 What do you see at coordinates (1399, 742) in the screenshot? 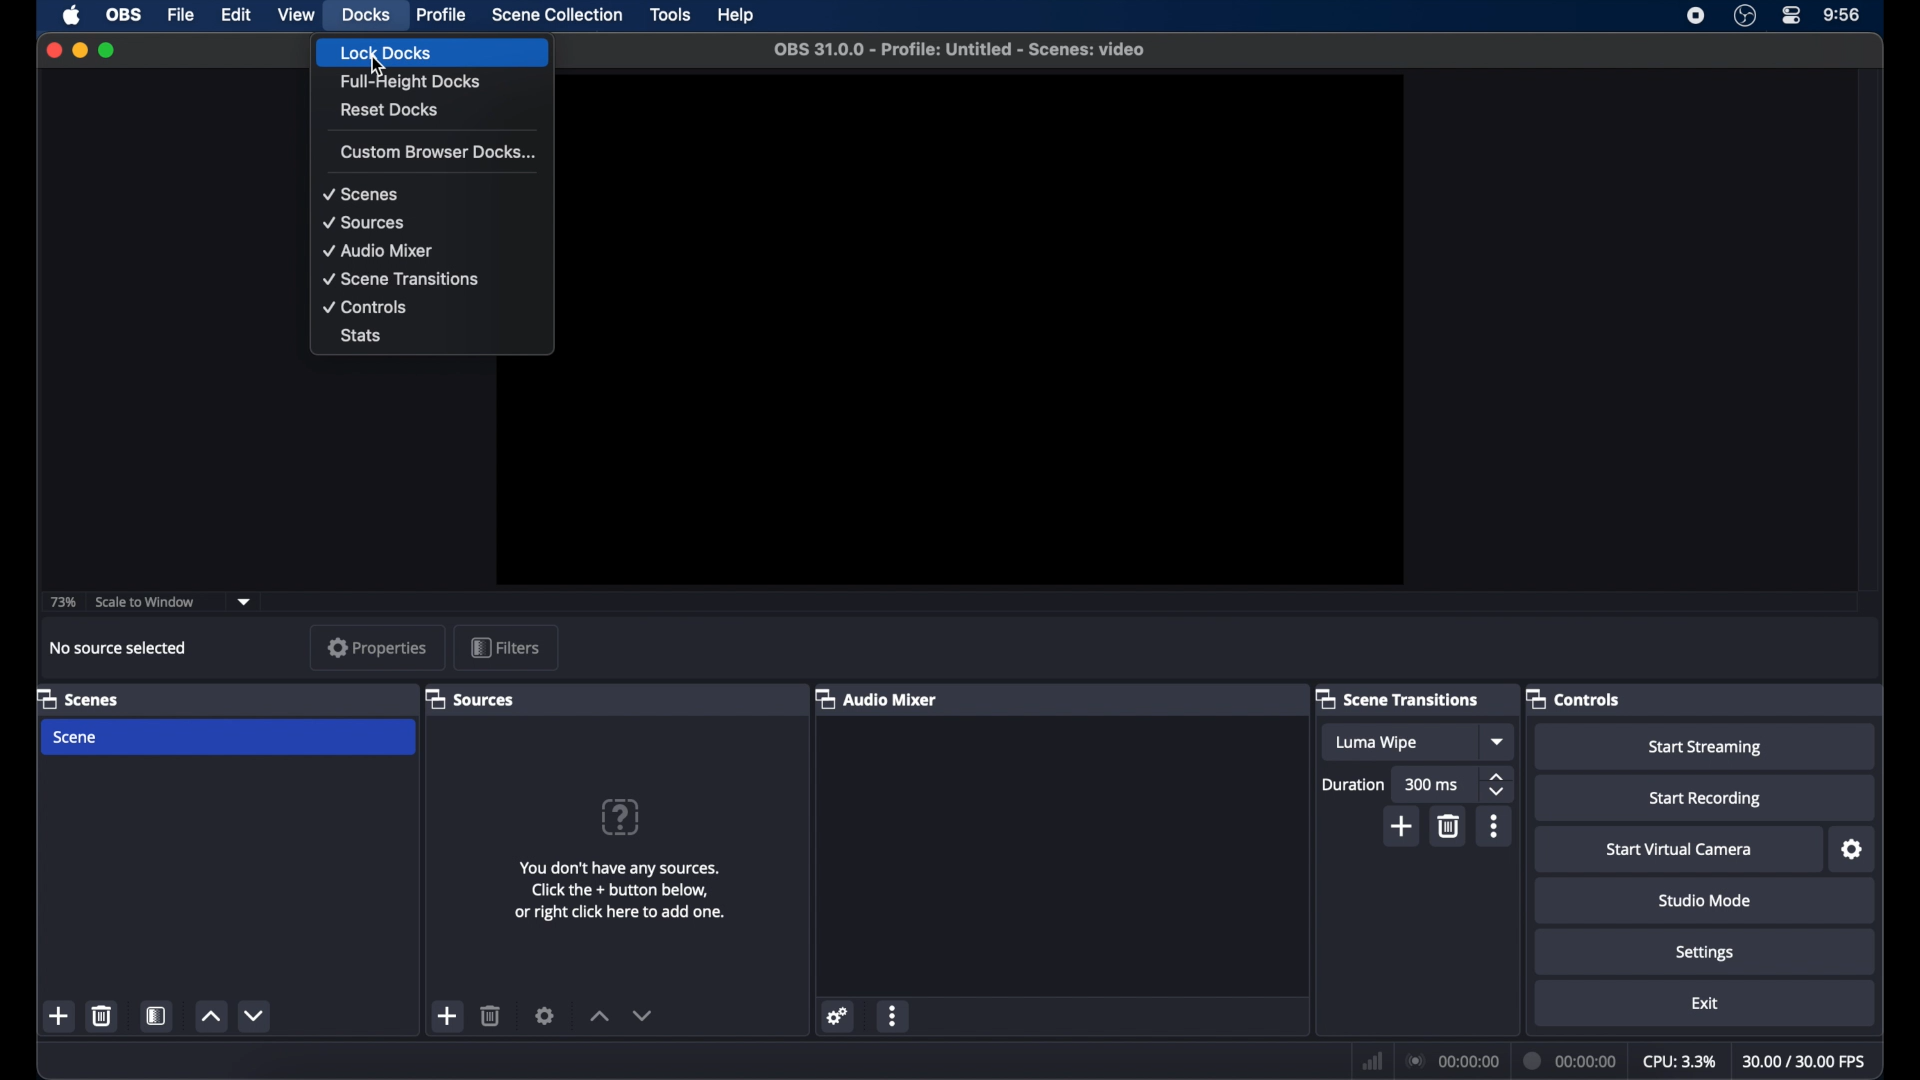
I see `luma wipe` at bounding box center [1399, 742].